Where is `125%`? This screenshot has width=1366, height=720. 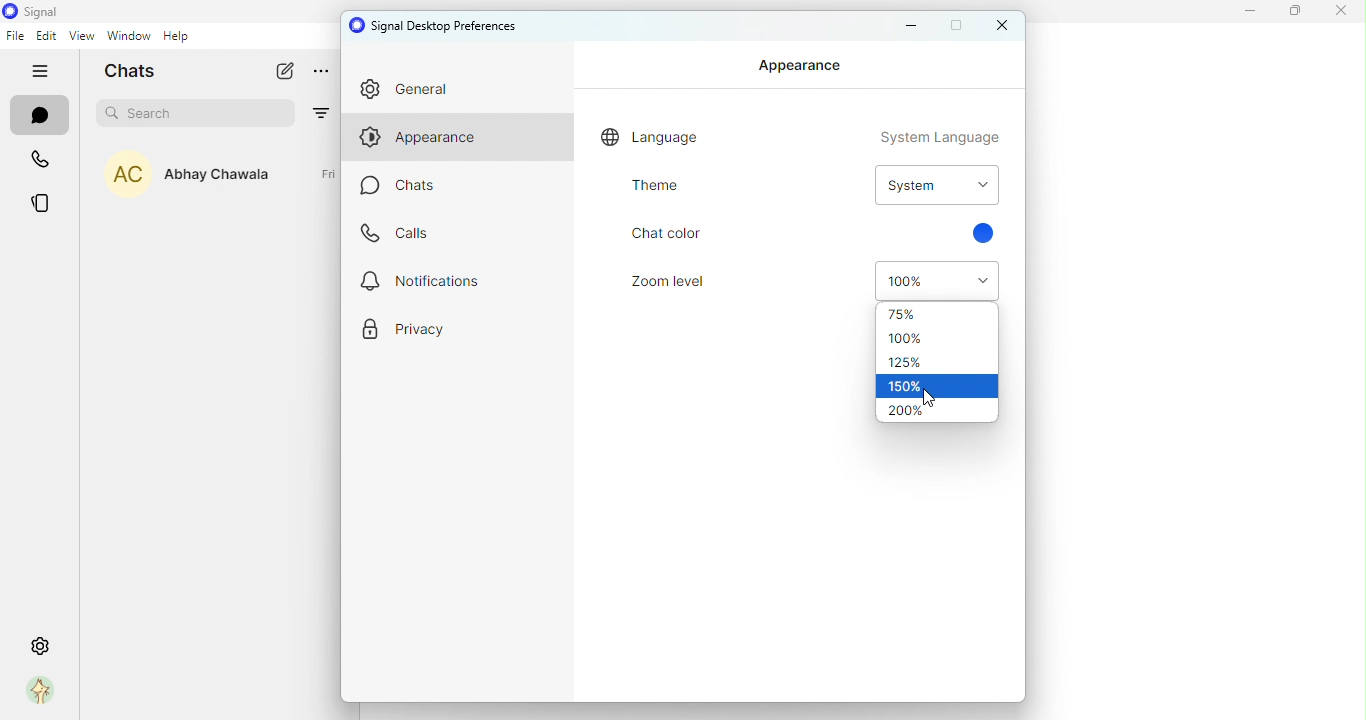
125% is located at coordinates (925, 362).